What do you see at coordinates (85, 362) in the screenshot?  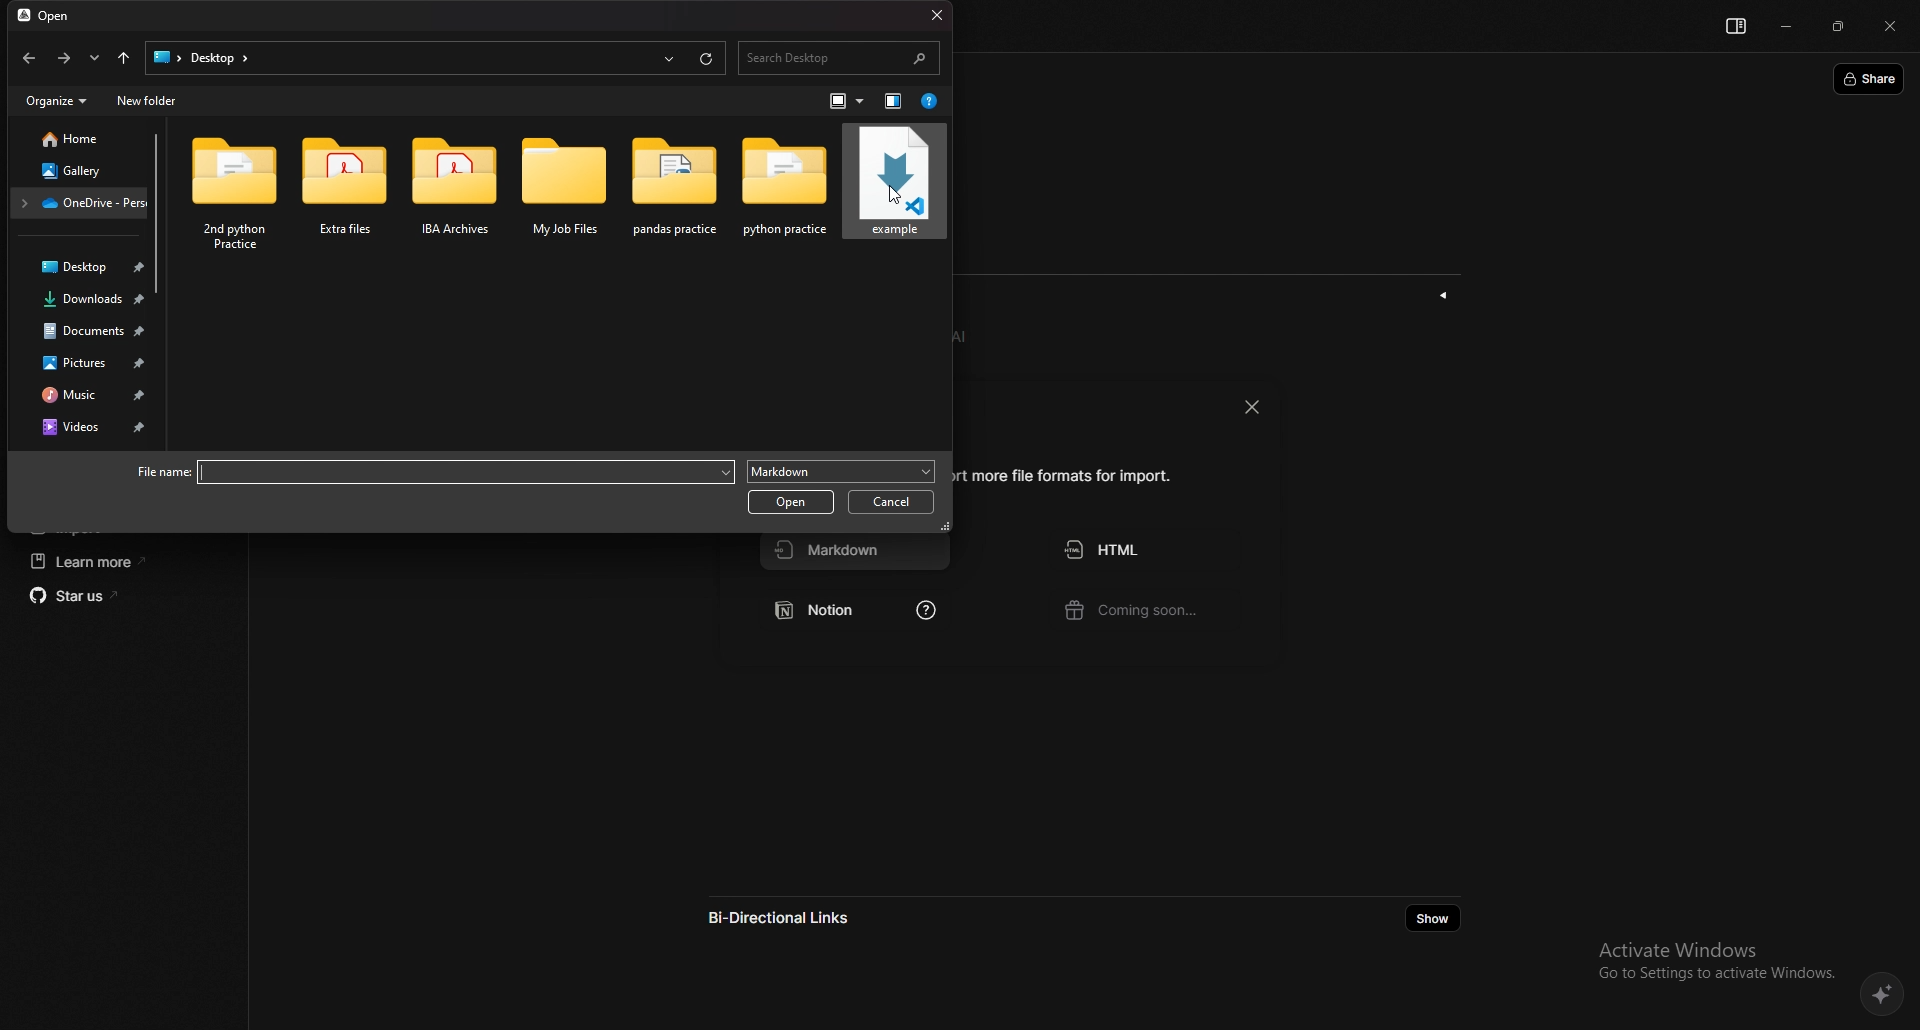 I see `pictures` at bounding box center [85, 362].